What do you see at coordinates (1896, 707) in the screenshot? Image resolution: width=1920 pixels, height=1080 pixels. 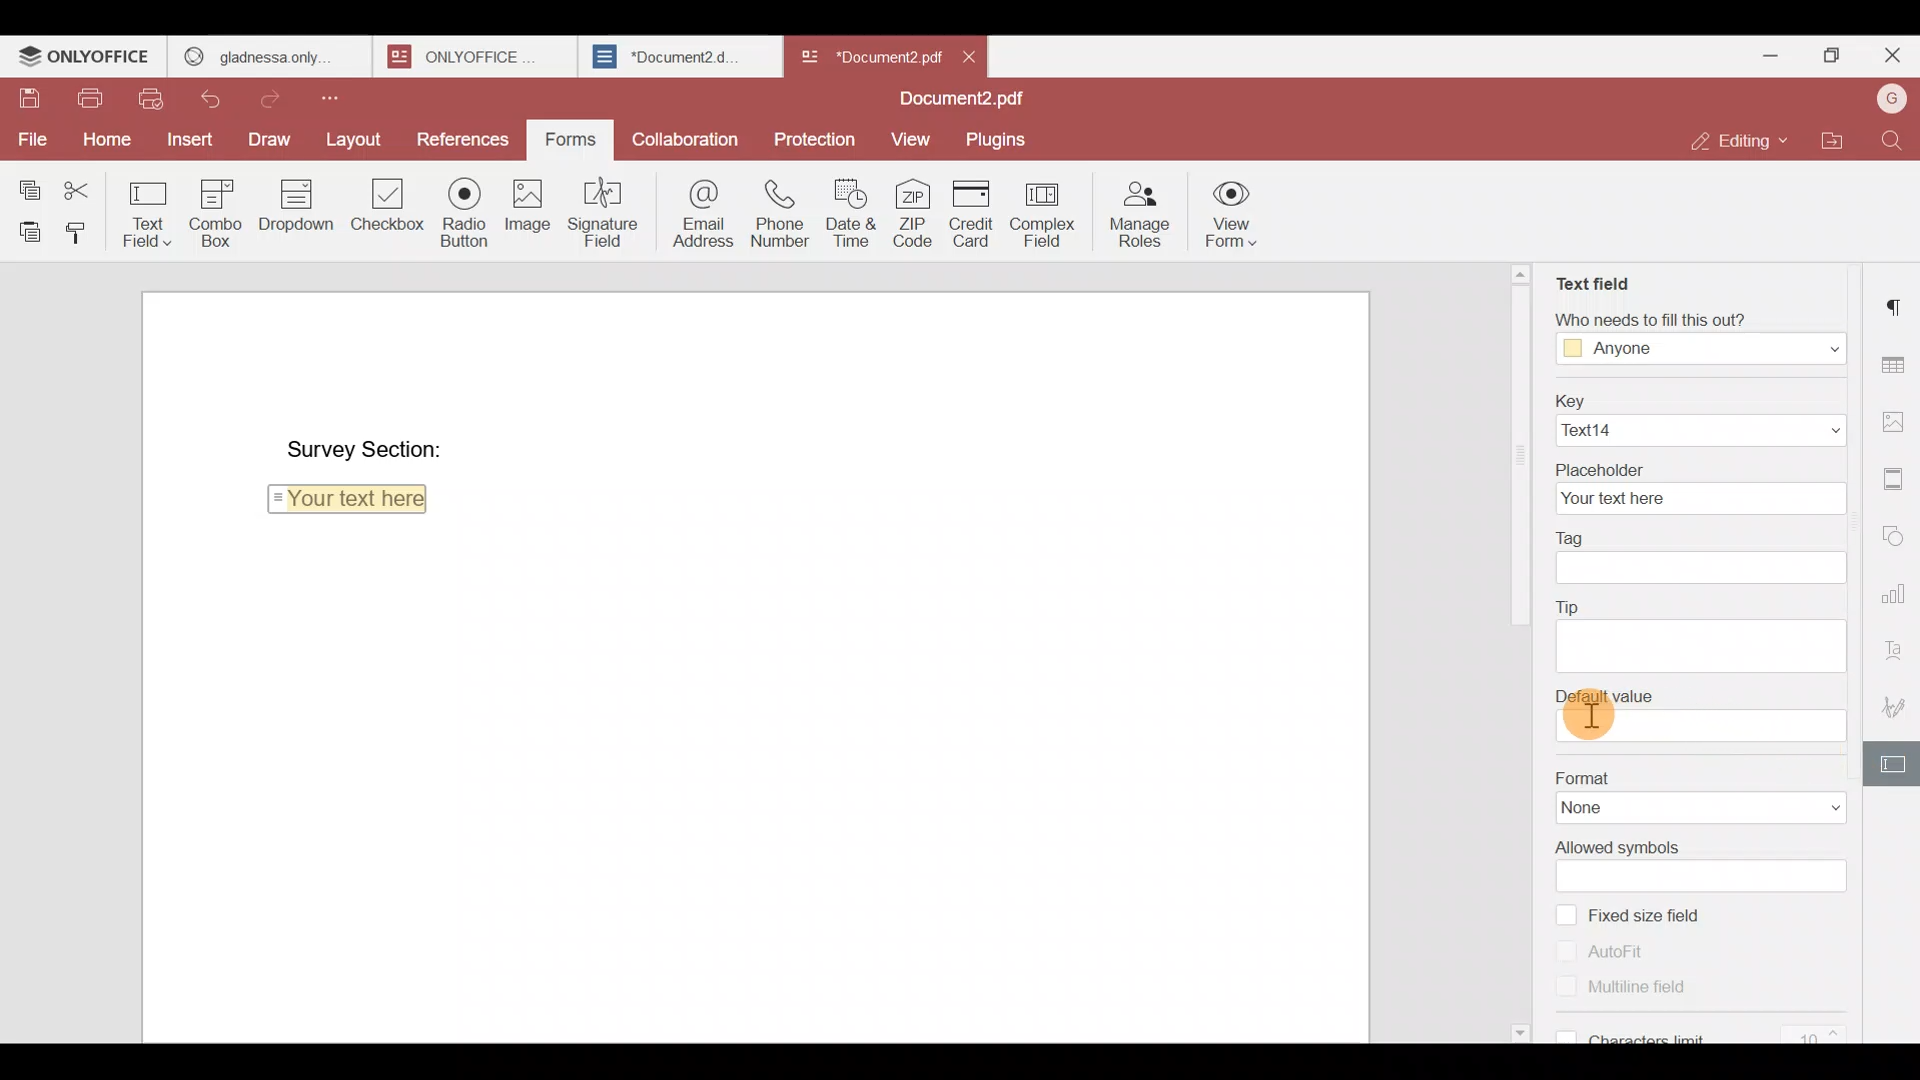 I see `Signature settings` at bounding box center [1896, 707].